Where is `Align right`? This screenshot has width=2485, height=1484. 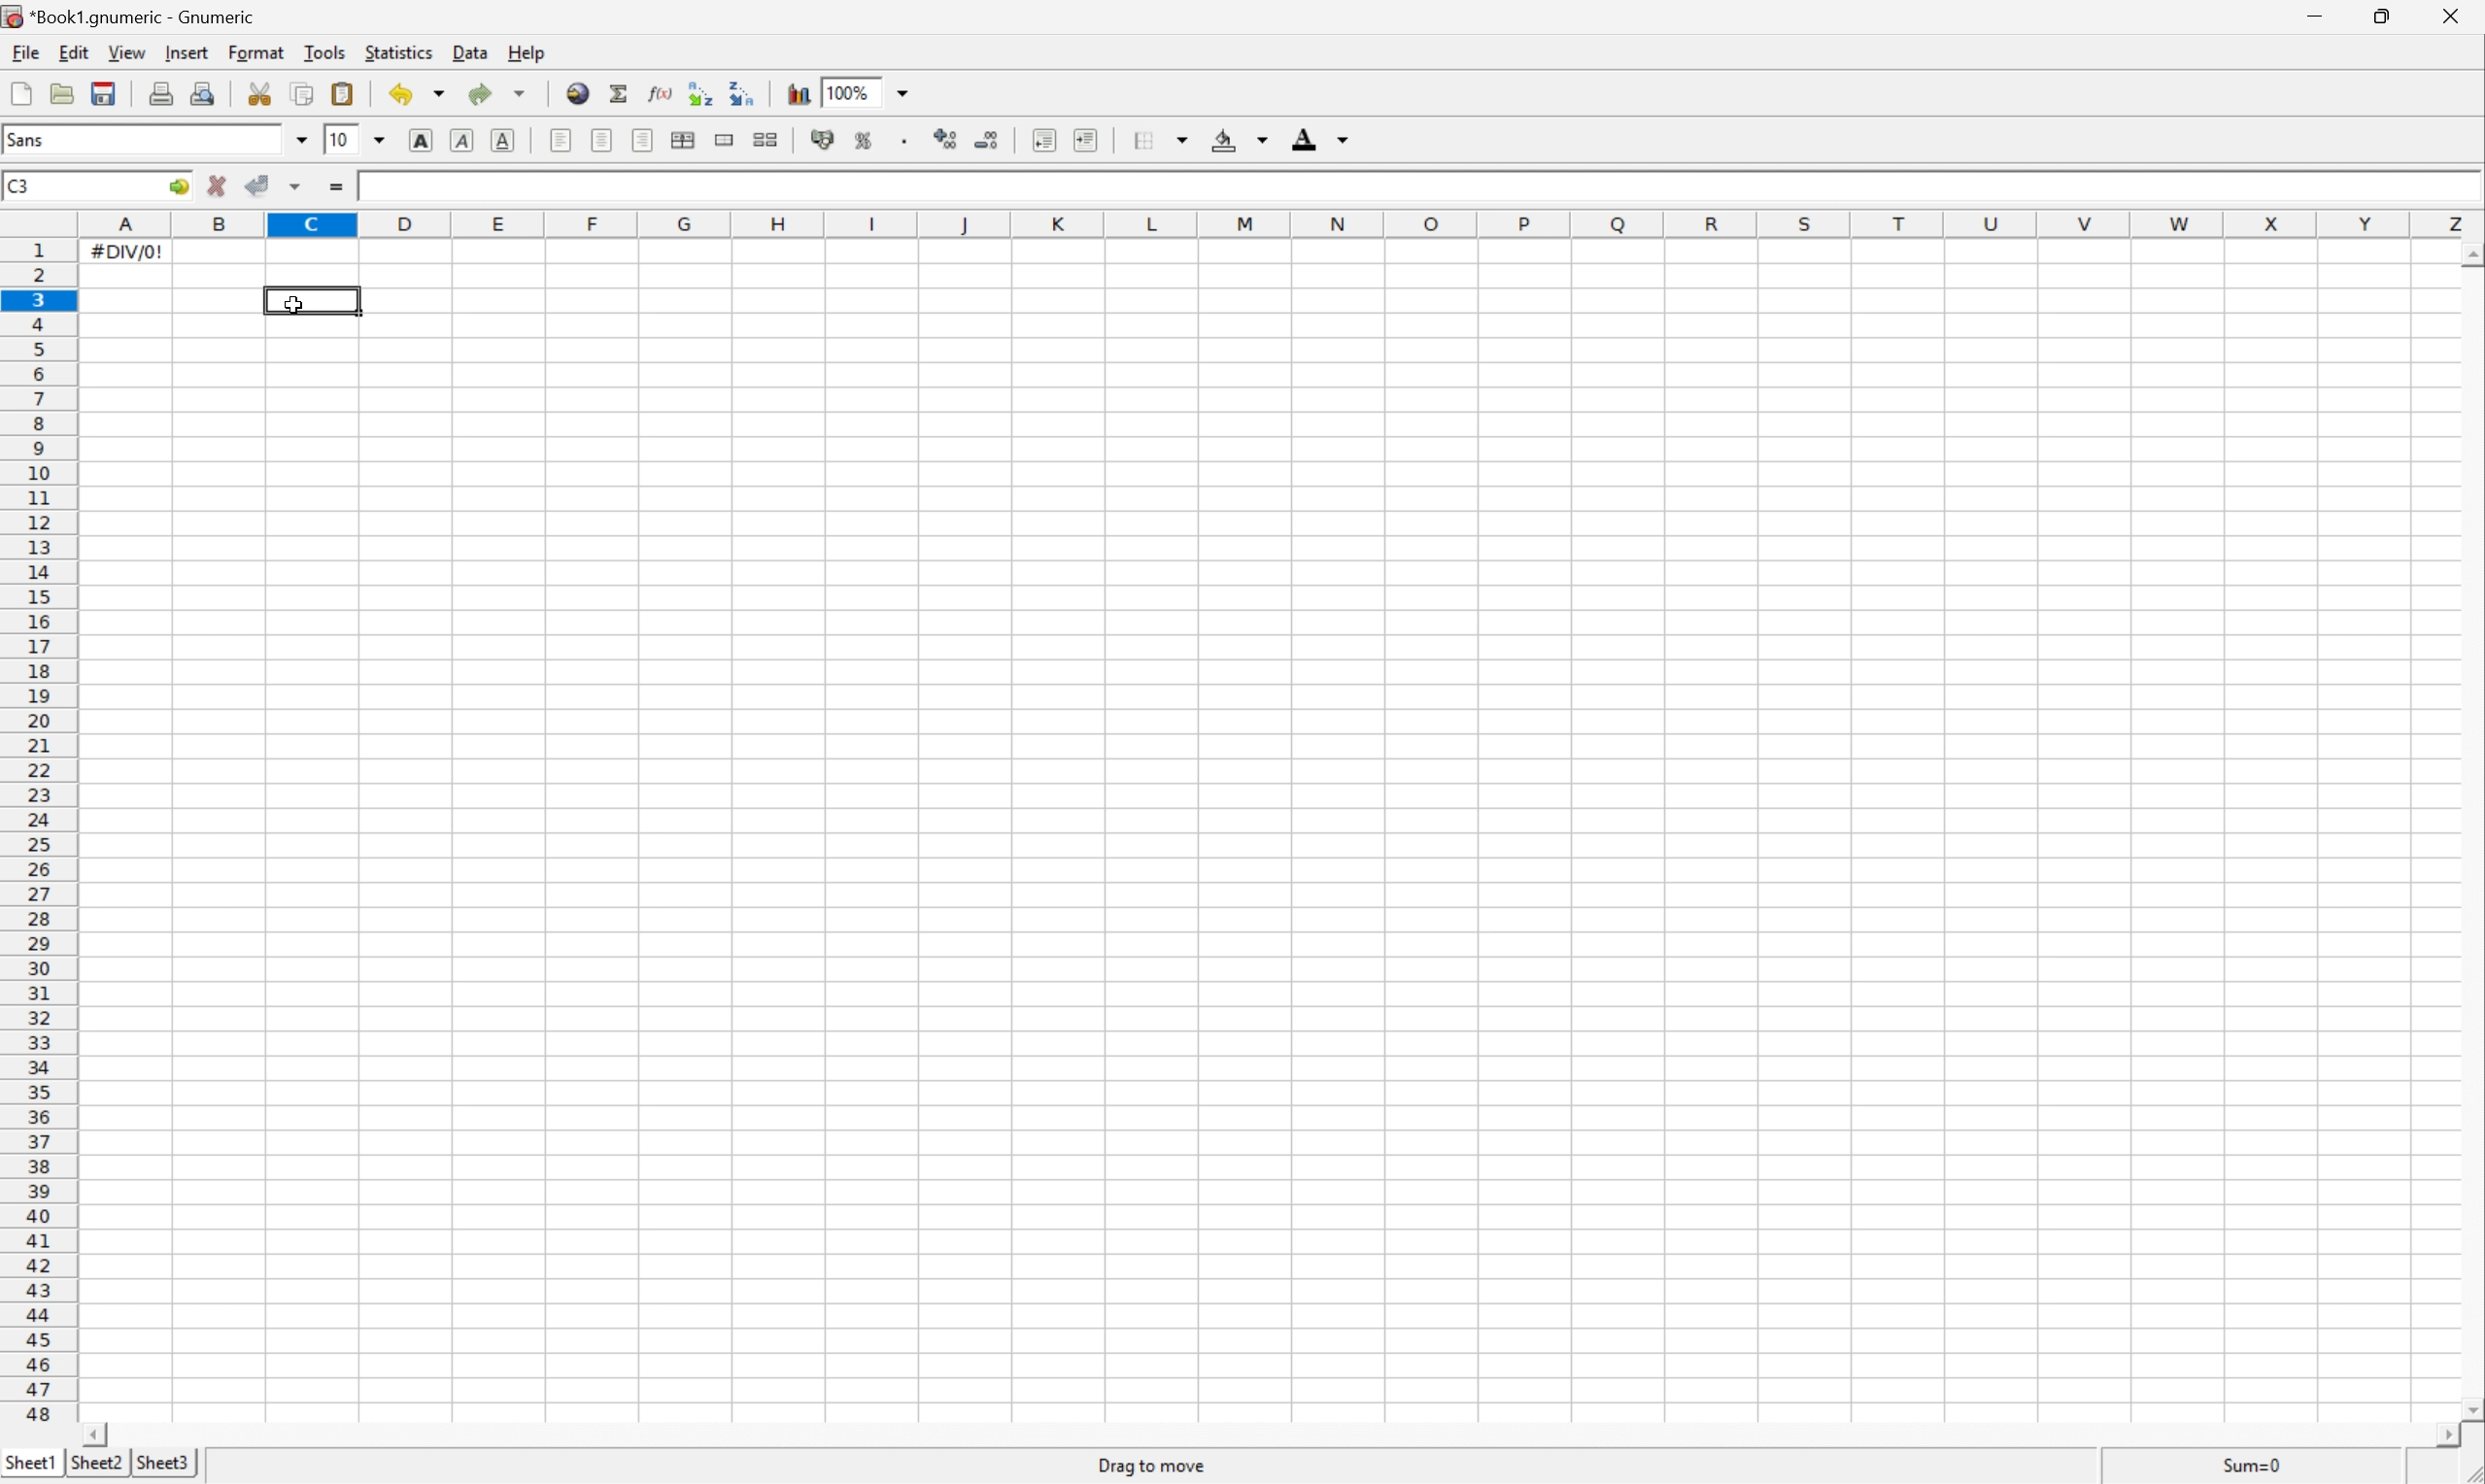 Align right is located at coordinates (646, 140).